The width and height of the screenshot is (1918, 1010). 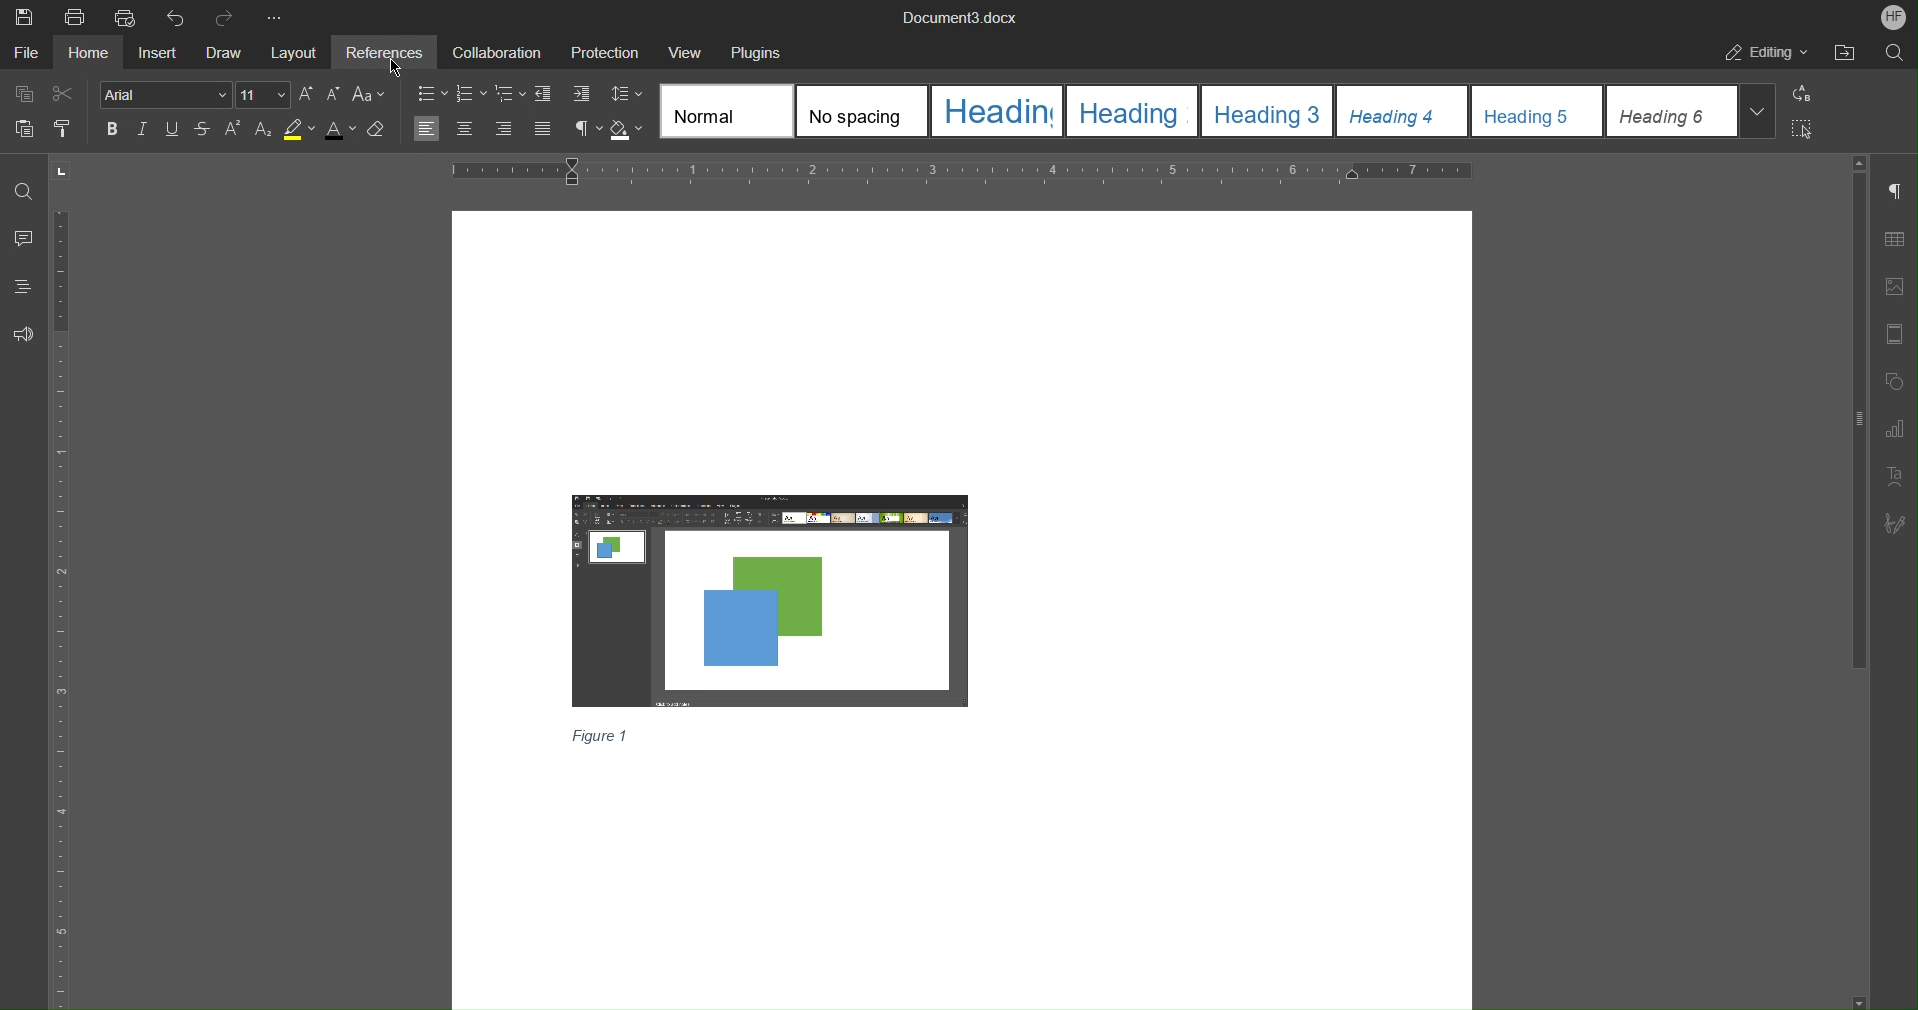 What do you see at coordinates (860, 109) in the screenshot?
I see `No spacing` at bounding box center [860, 109].